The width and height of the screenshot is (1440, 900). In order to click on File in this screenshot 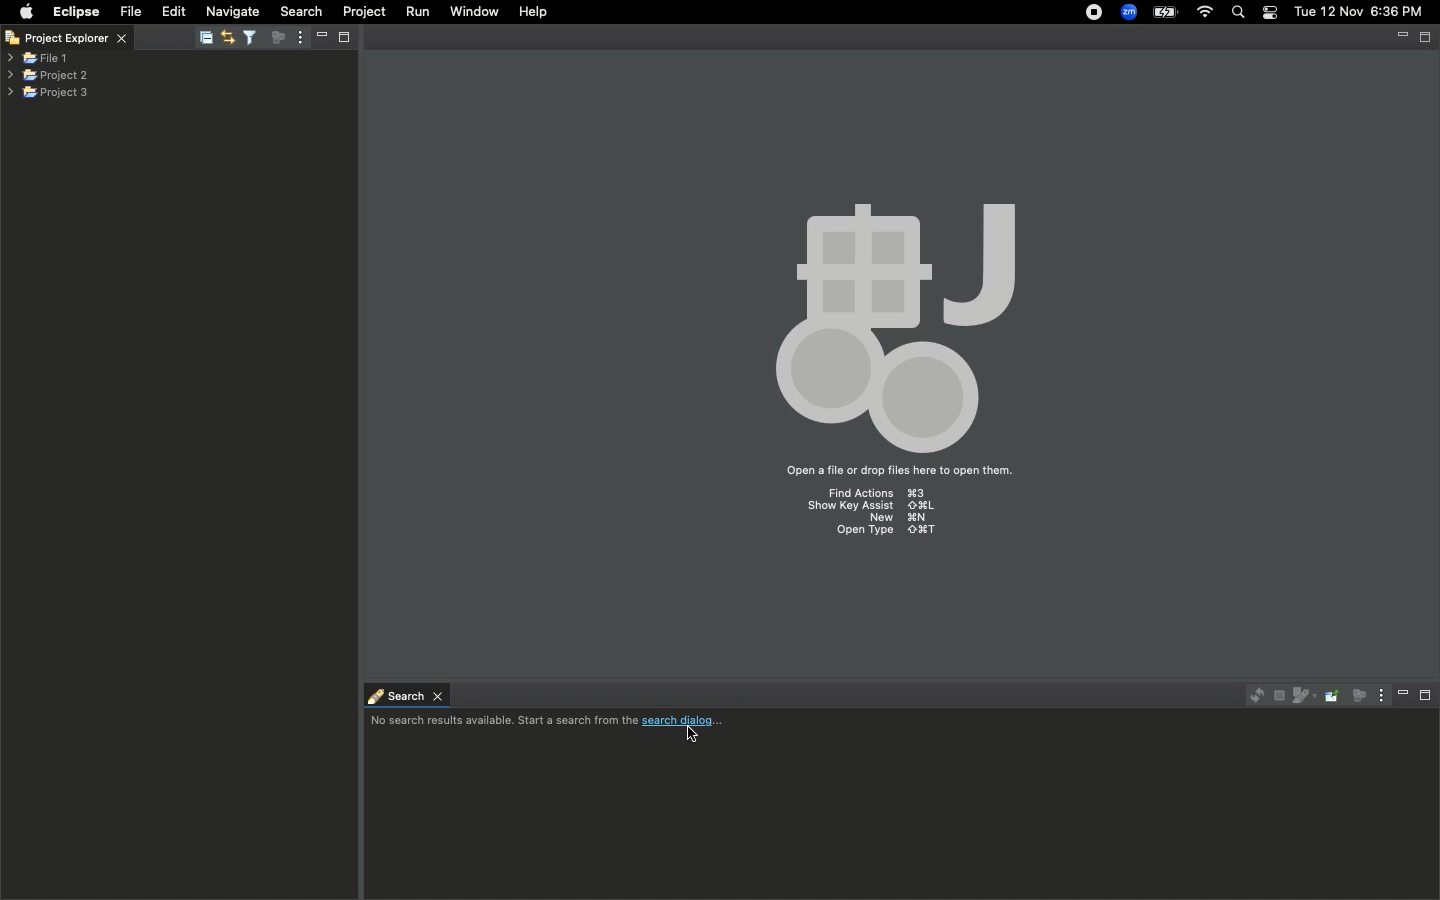, I will do `click(129, 12)`.